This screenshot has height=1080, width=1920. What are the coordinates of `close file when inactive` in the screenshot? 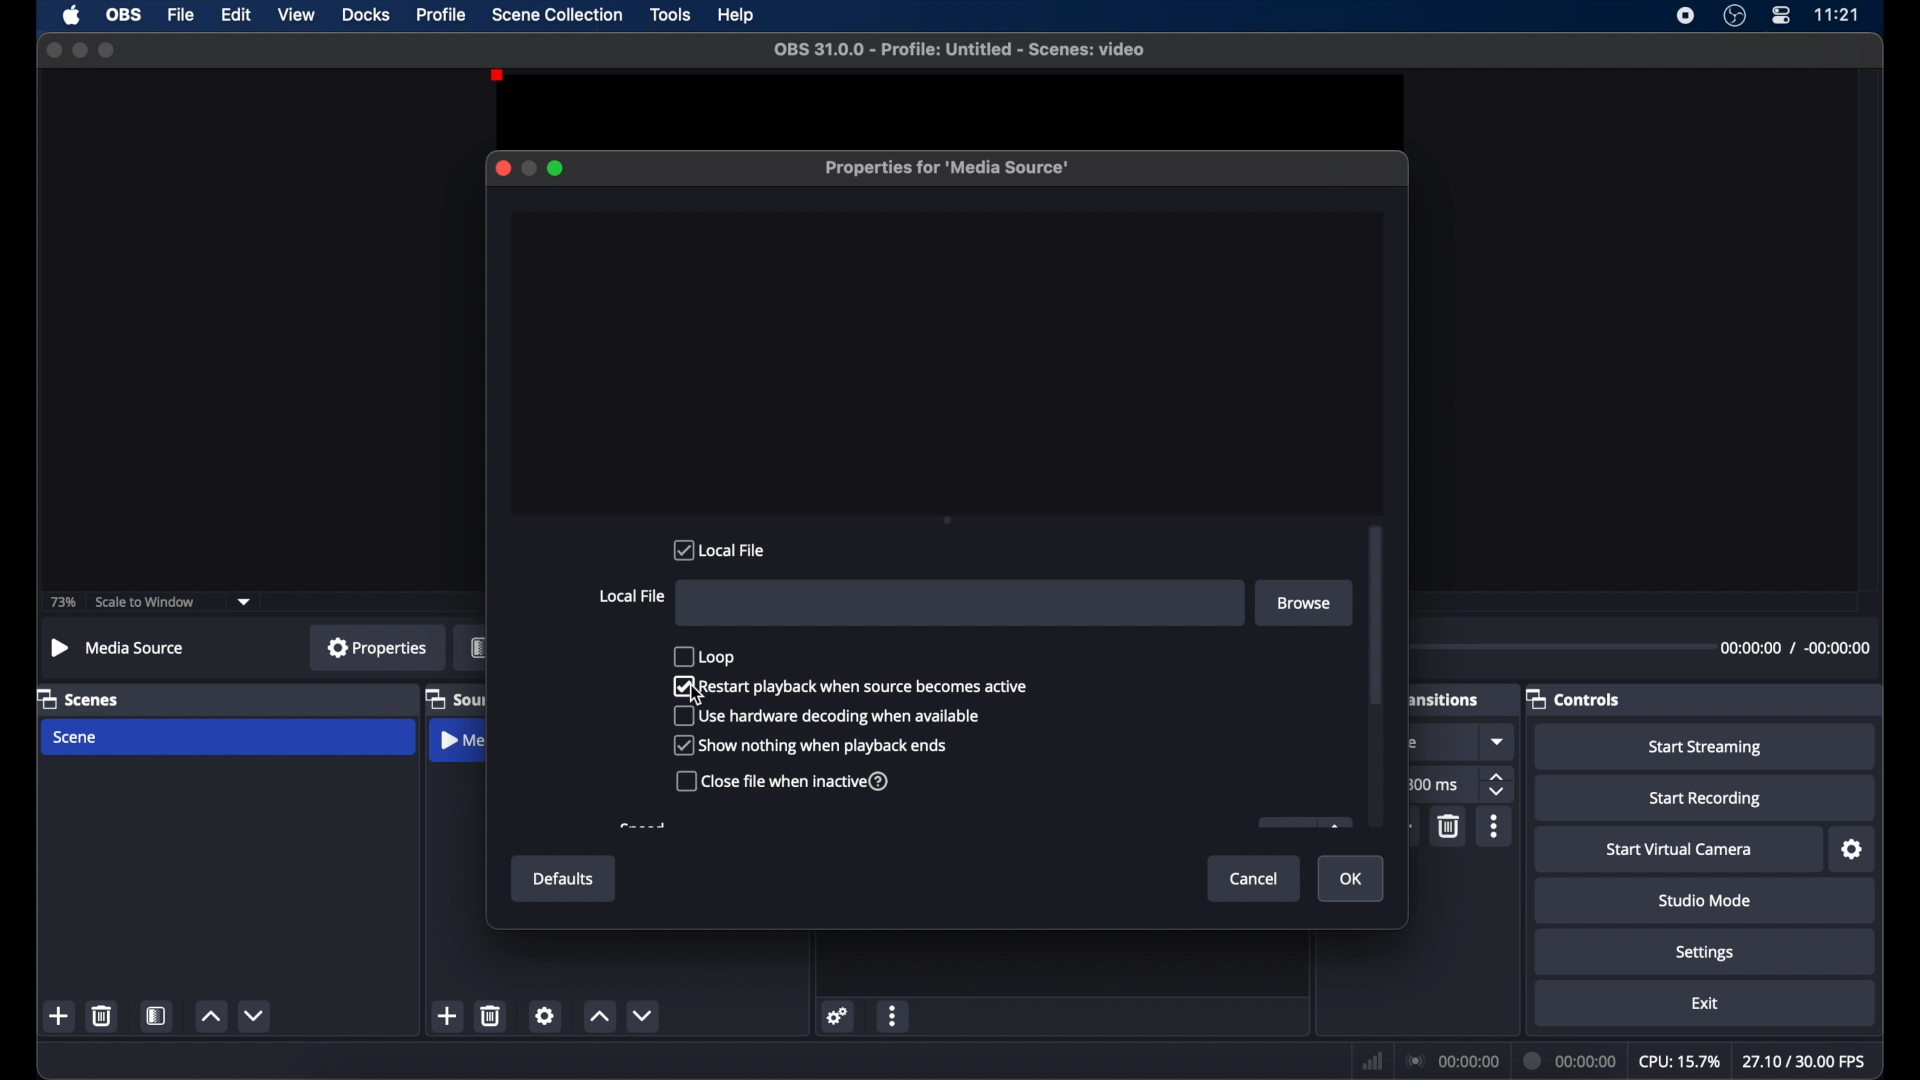 It's located at (782, 780).